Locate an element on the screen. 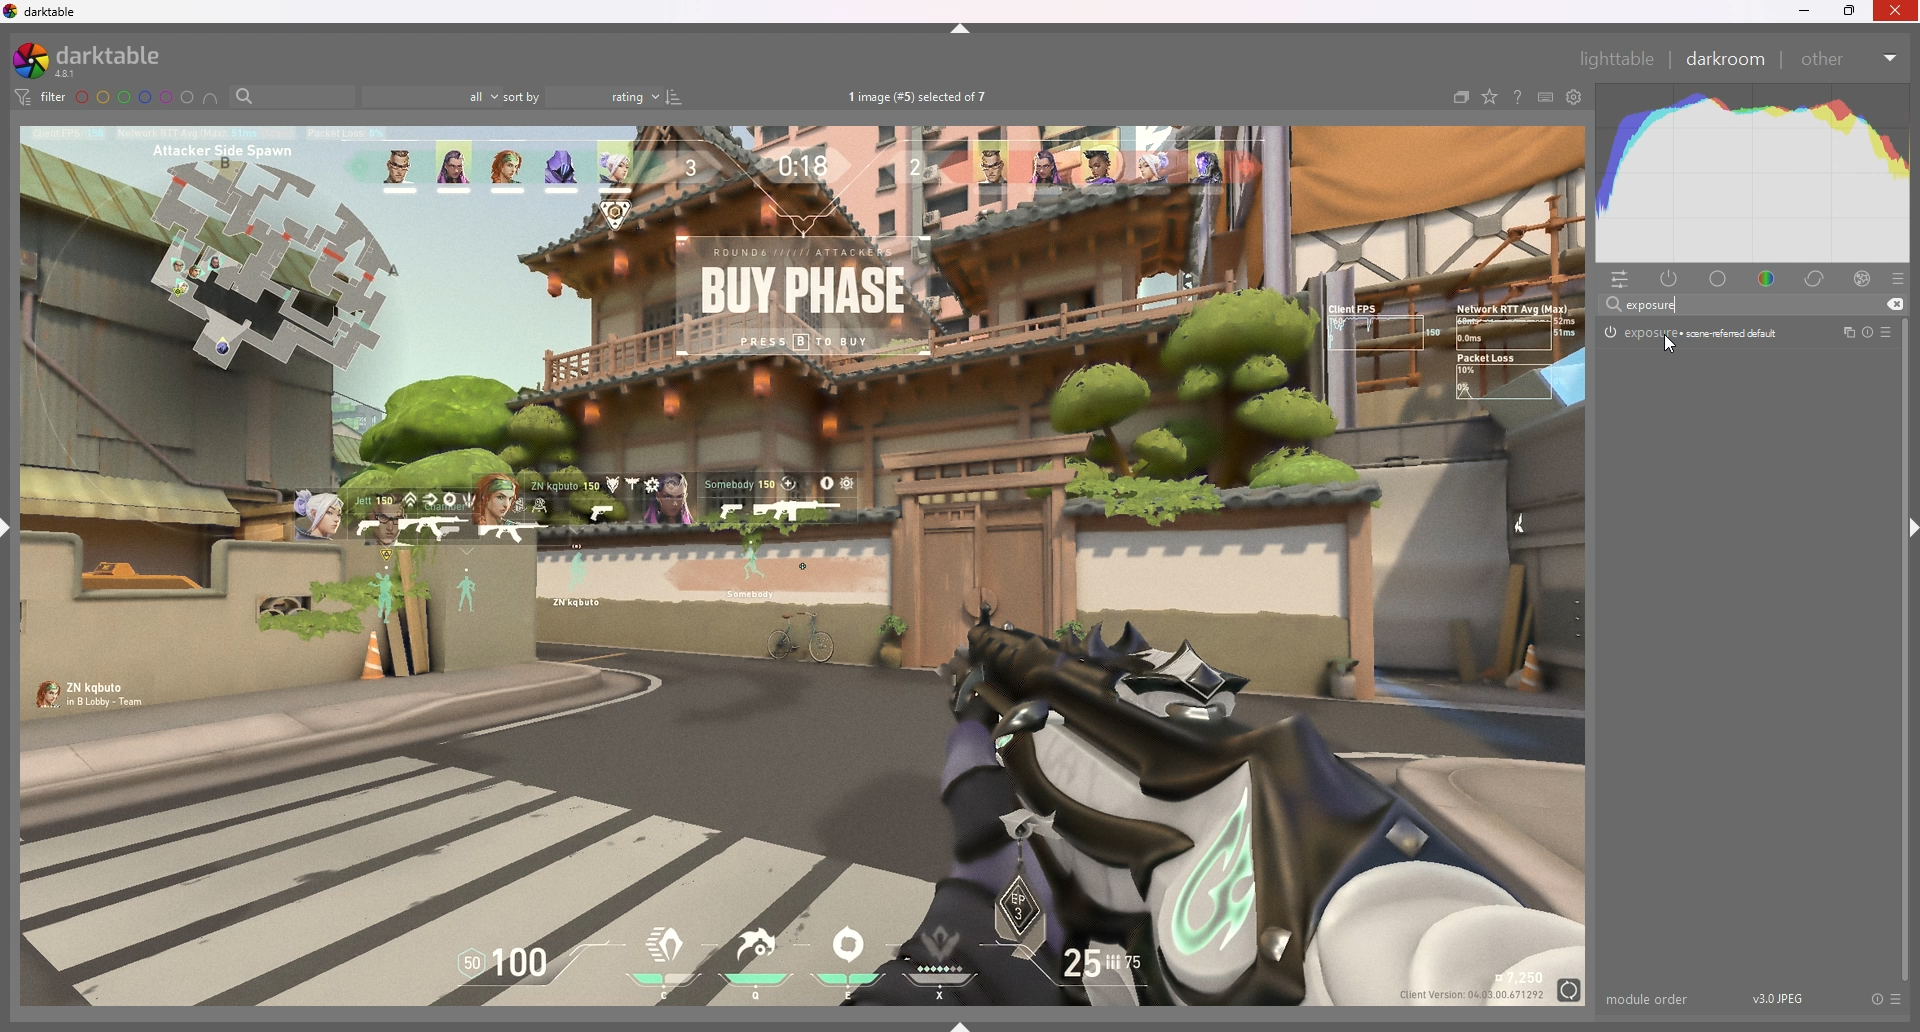  darktable is located at coordinates (101, 60).